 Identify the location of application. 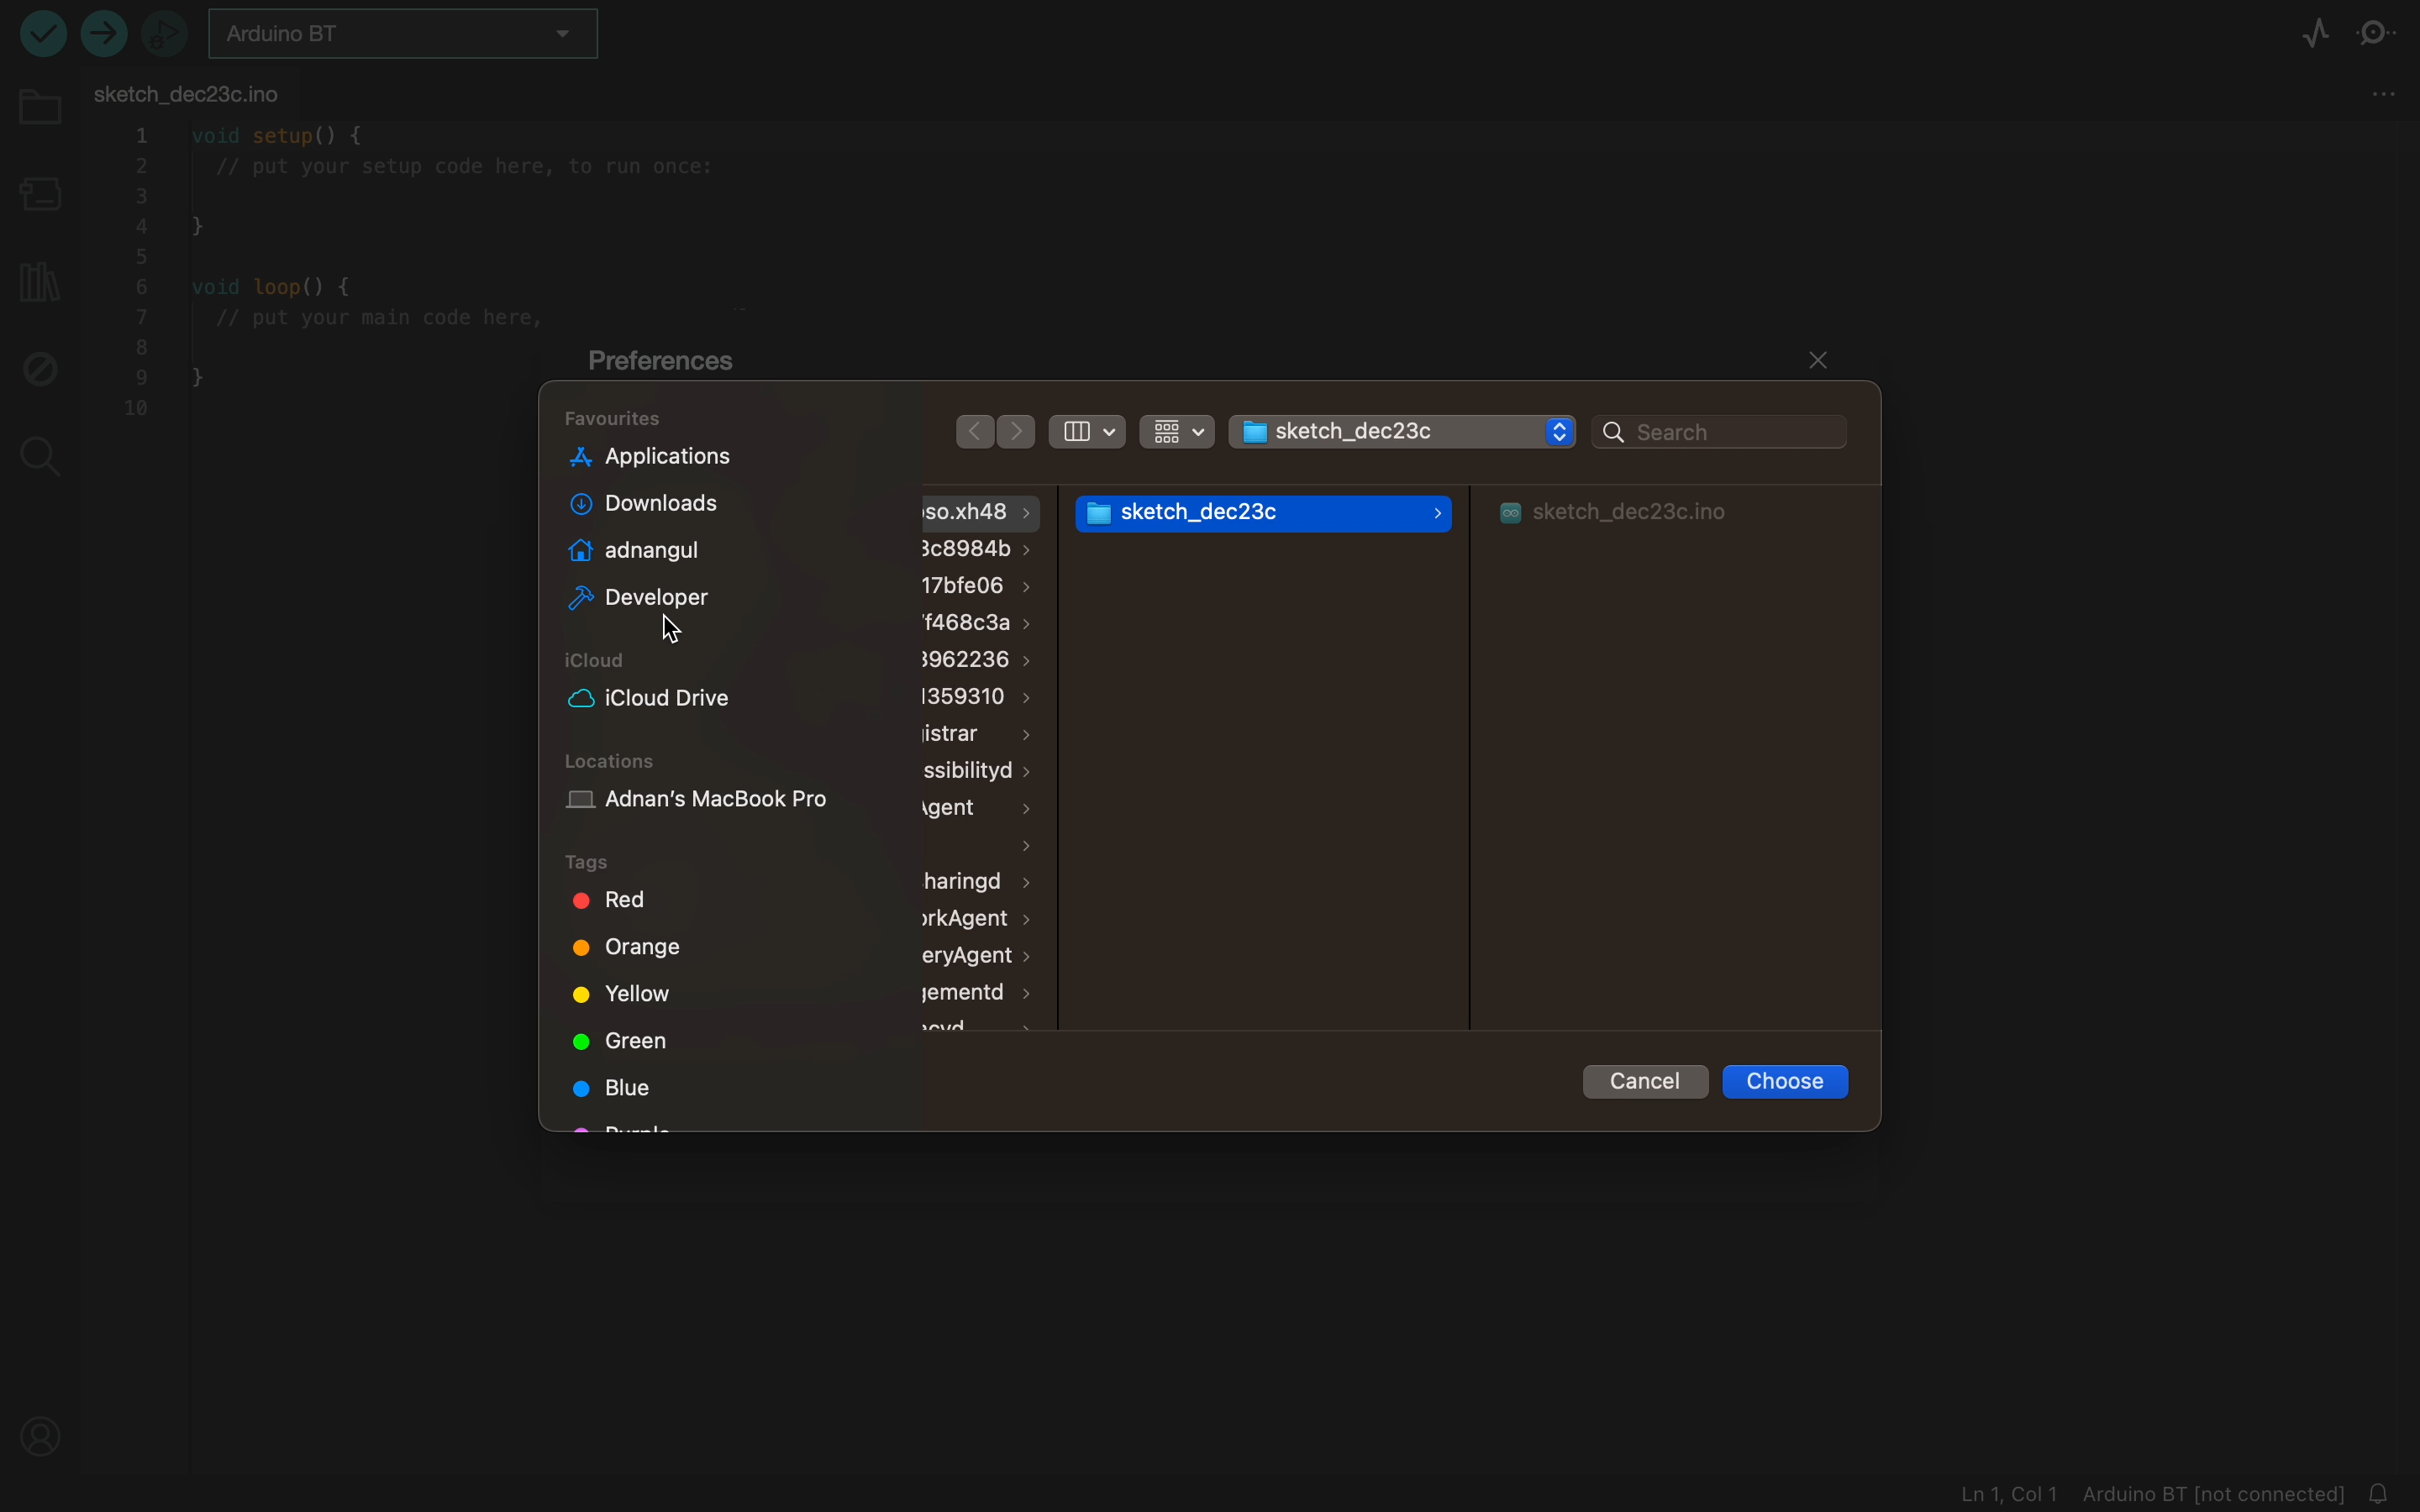
(654, 460).